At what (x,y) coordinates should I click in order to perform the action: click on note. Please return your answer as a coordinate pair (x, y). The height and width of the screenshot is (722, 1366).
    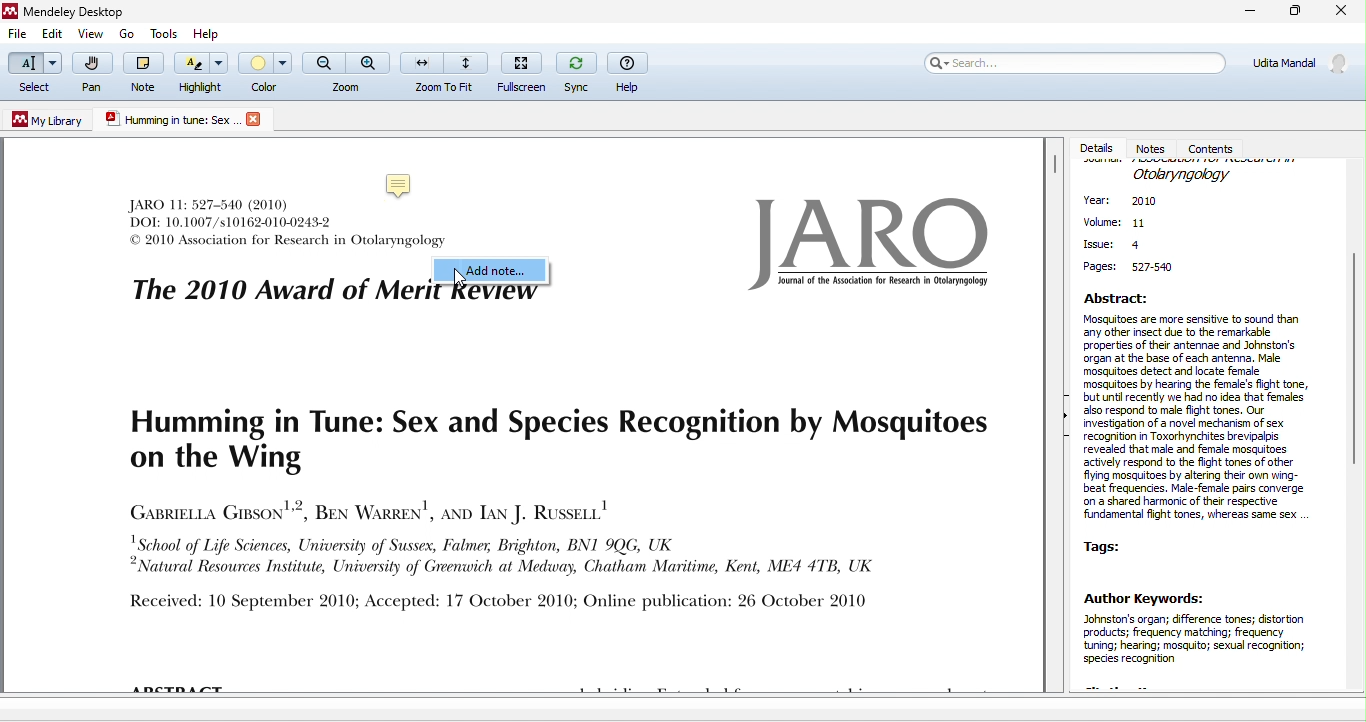
    Looking at the image, I should click on (140, 71).